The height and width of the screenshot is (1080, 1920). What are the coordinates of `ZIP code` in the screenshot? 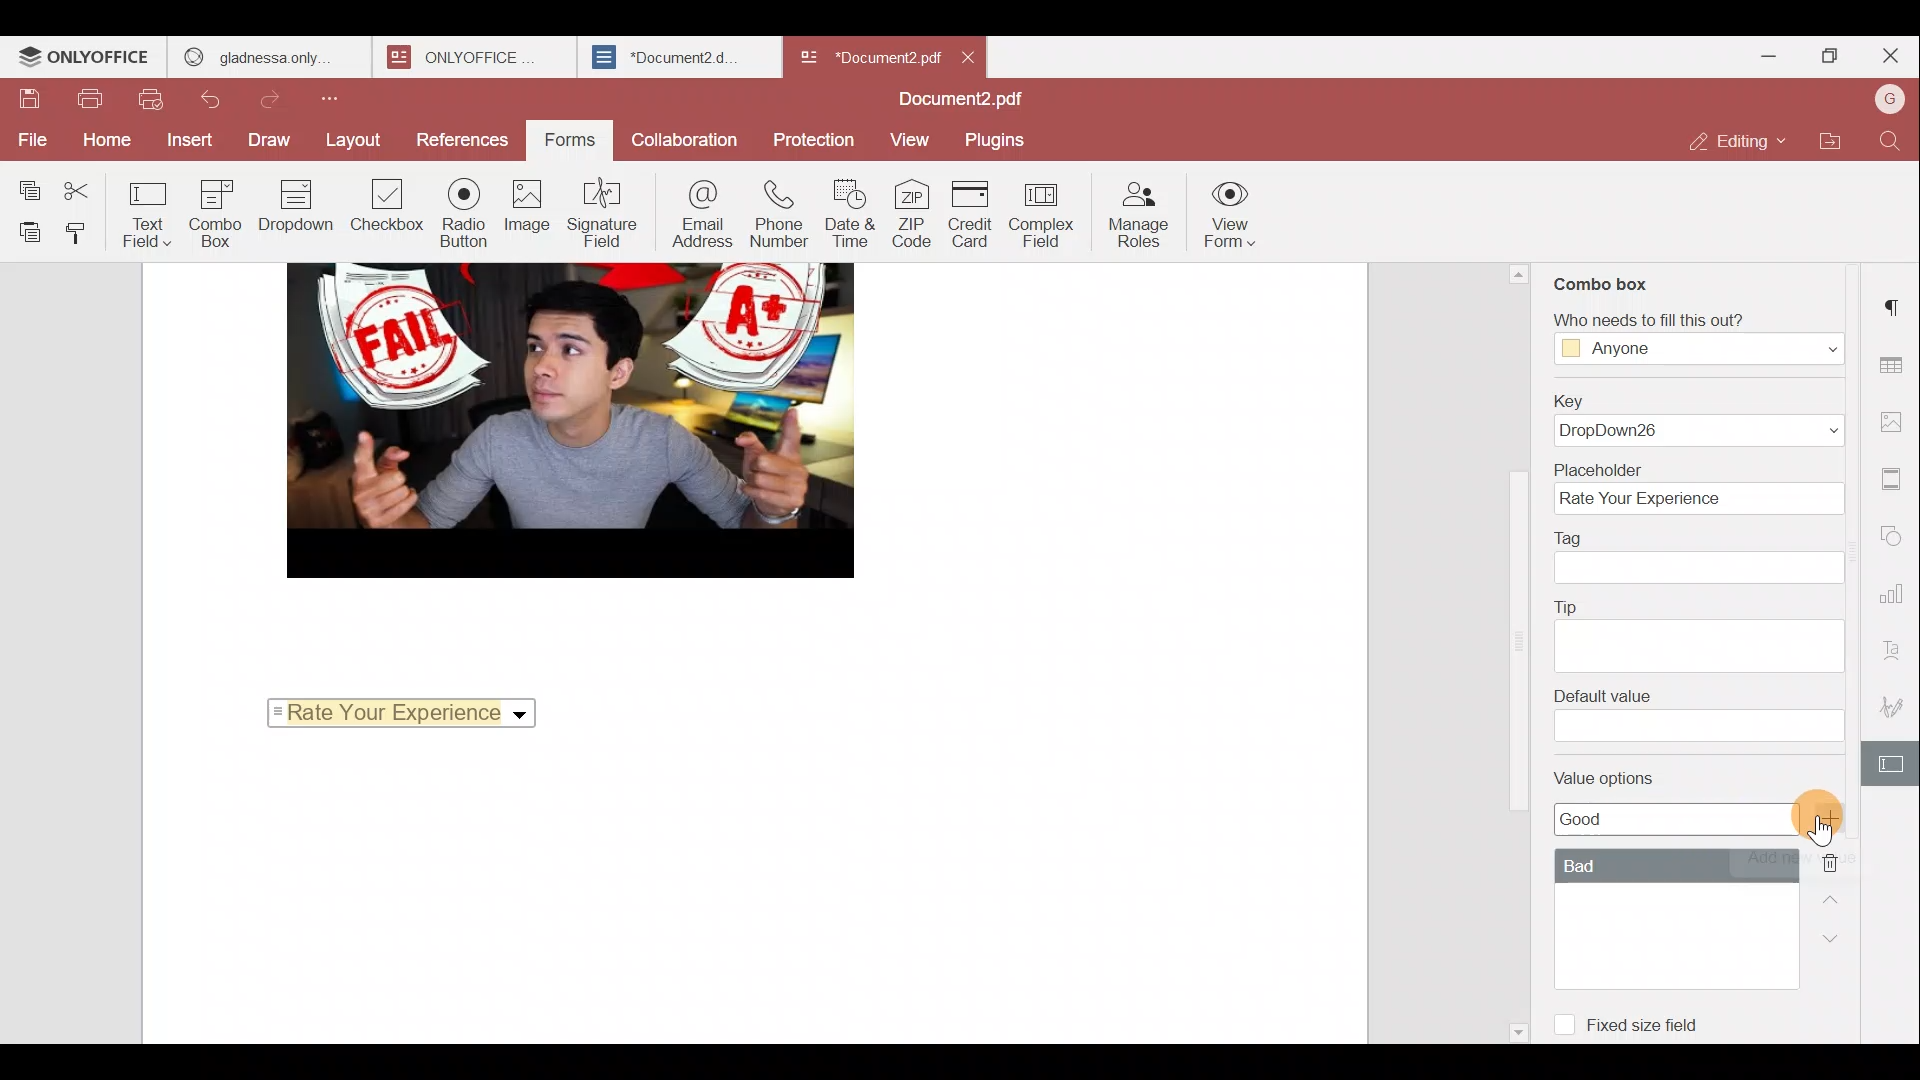 It's located at (913, 216).